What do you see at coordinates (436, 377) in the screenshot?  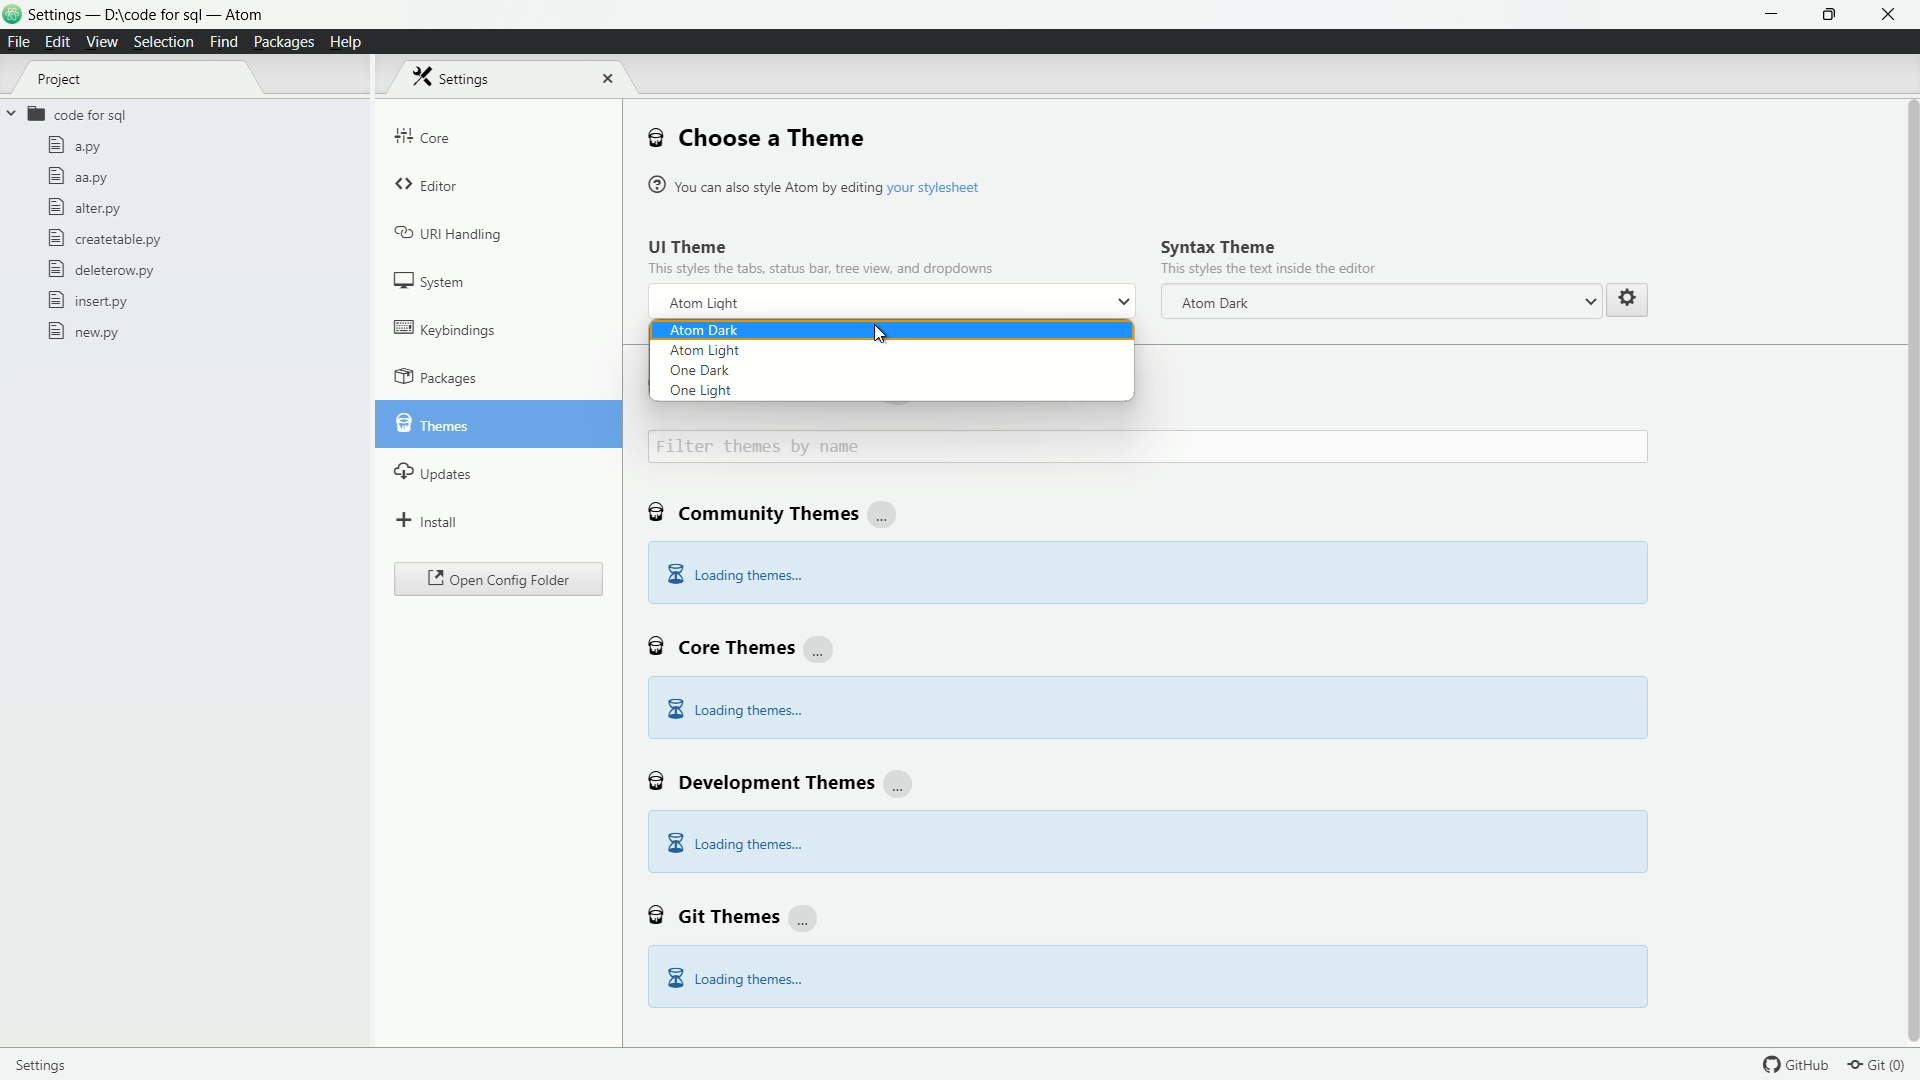 I see `packages` at bounding box center [436, 377].